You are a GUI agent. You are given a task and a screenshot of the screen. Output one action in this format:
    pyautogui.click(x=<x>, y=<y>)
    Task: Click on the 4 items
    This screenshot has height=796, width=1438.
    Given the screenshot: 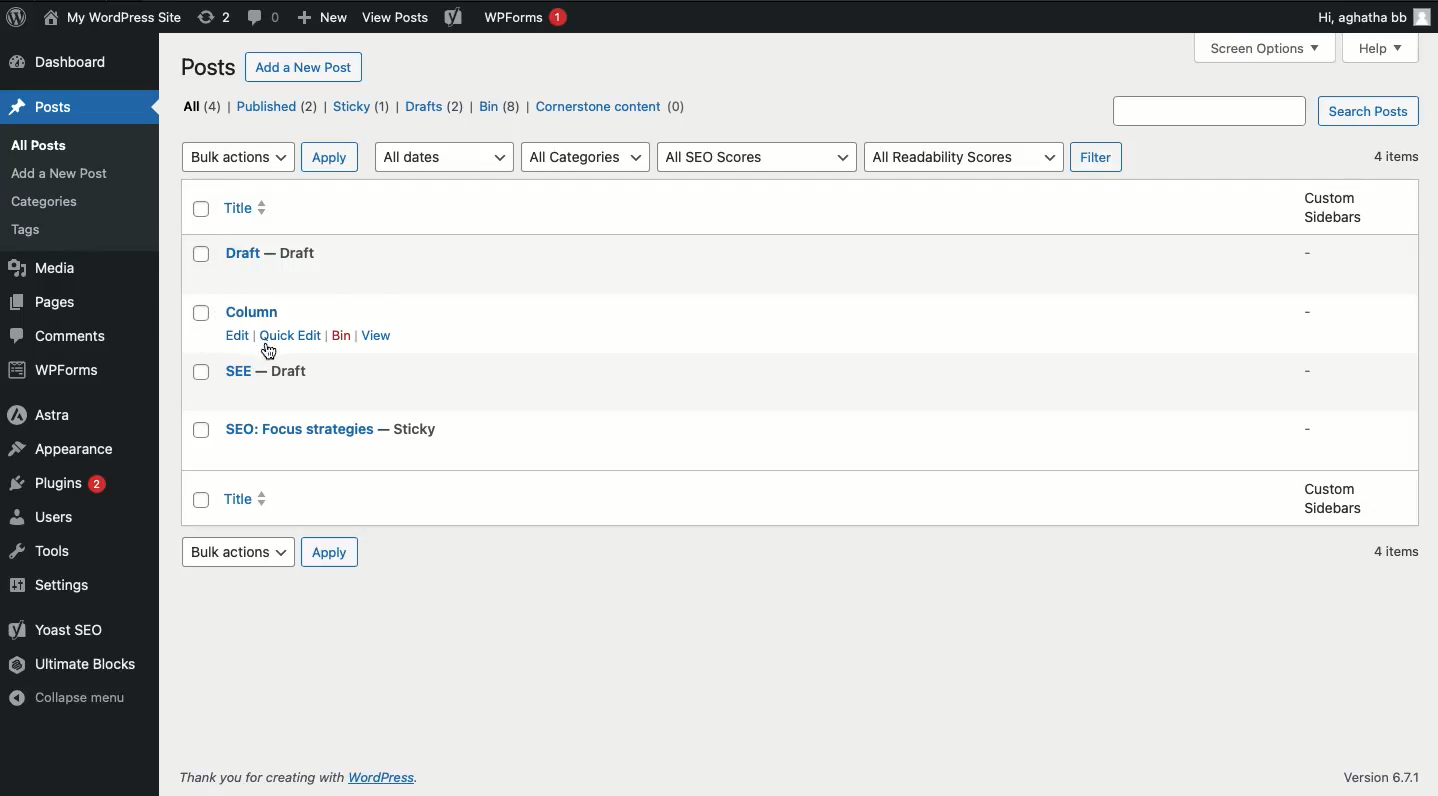 What is the action you would take?
    pyautogui.click(x=1399, y=156)
    